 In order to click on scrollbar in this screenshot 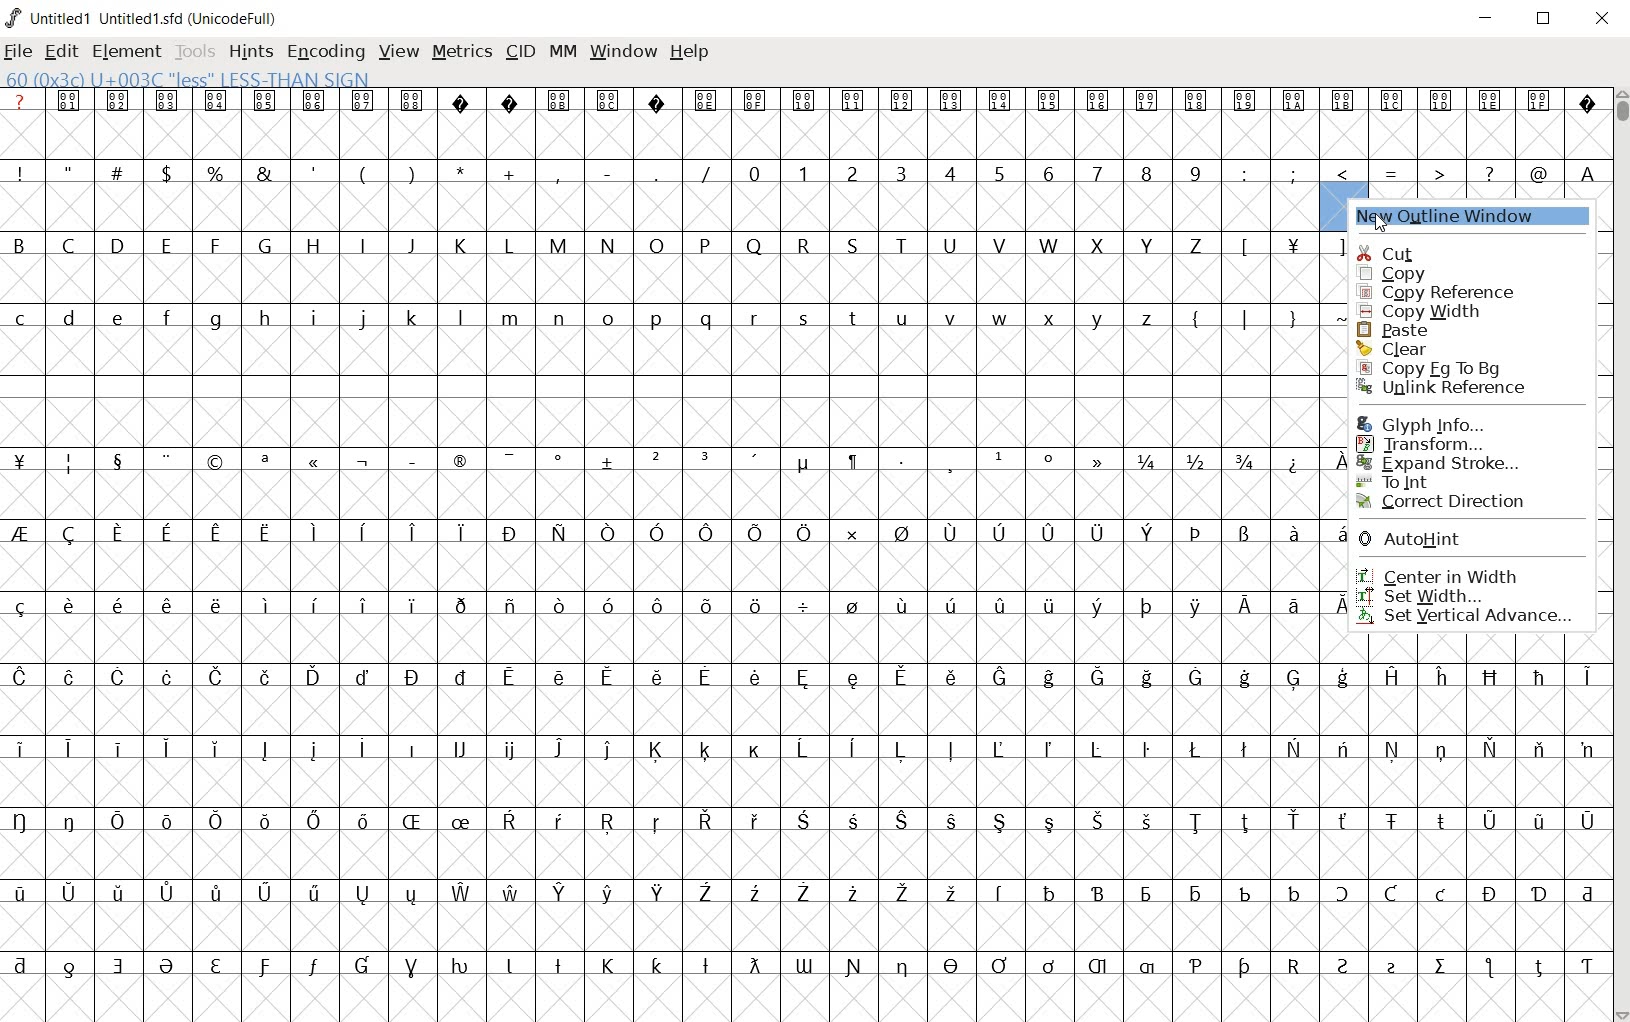, I will do `click(1620, 553)`.